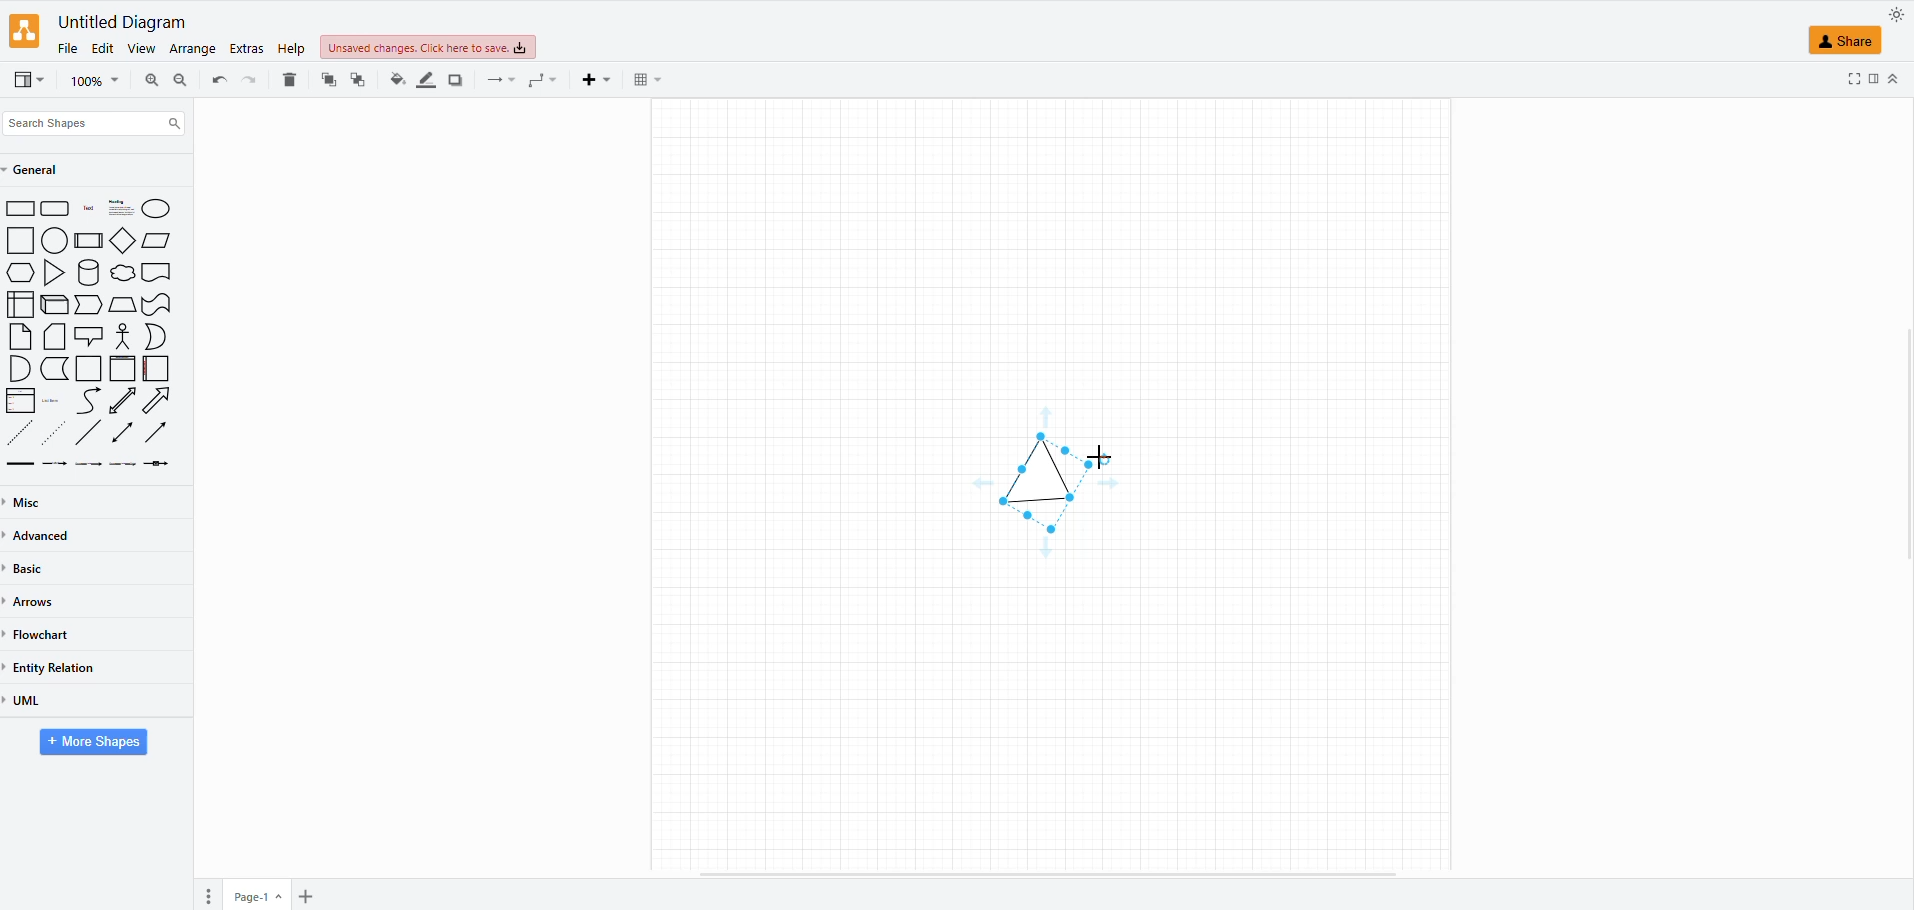 The image size is (1914, 910). Describe the element at coordinates (594, 81) in the screenshot. I see `insert ` at that location.